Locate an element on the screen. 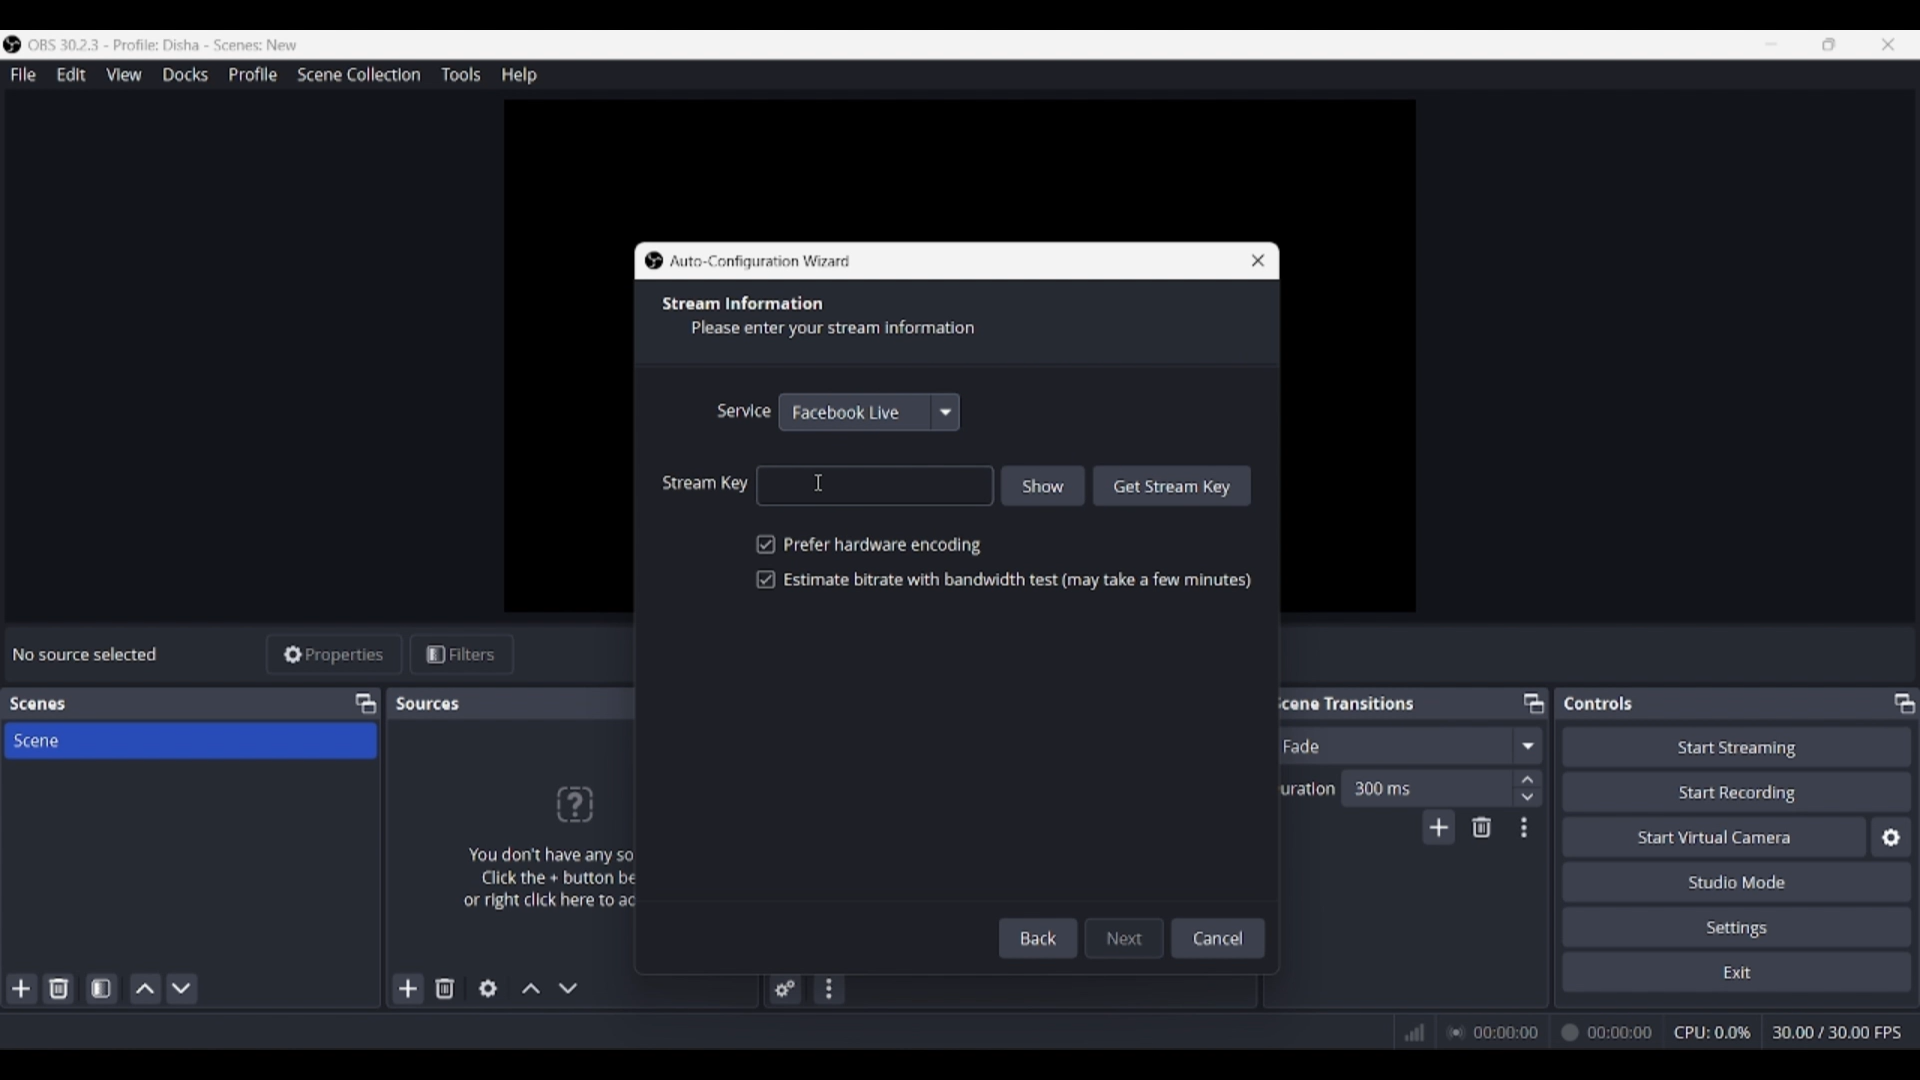  Studio mode is located at coordinates (1737, 881).